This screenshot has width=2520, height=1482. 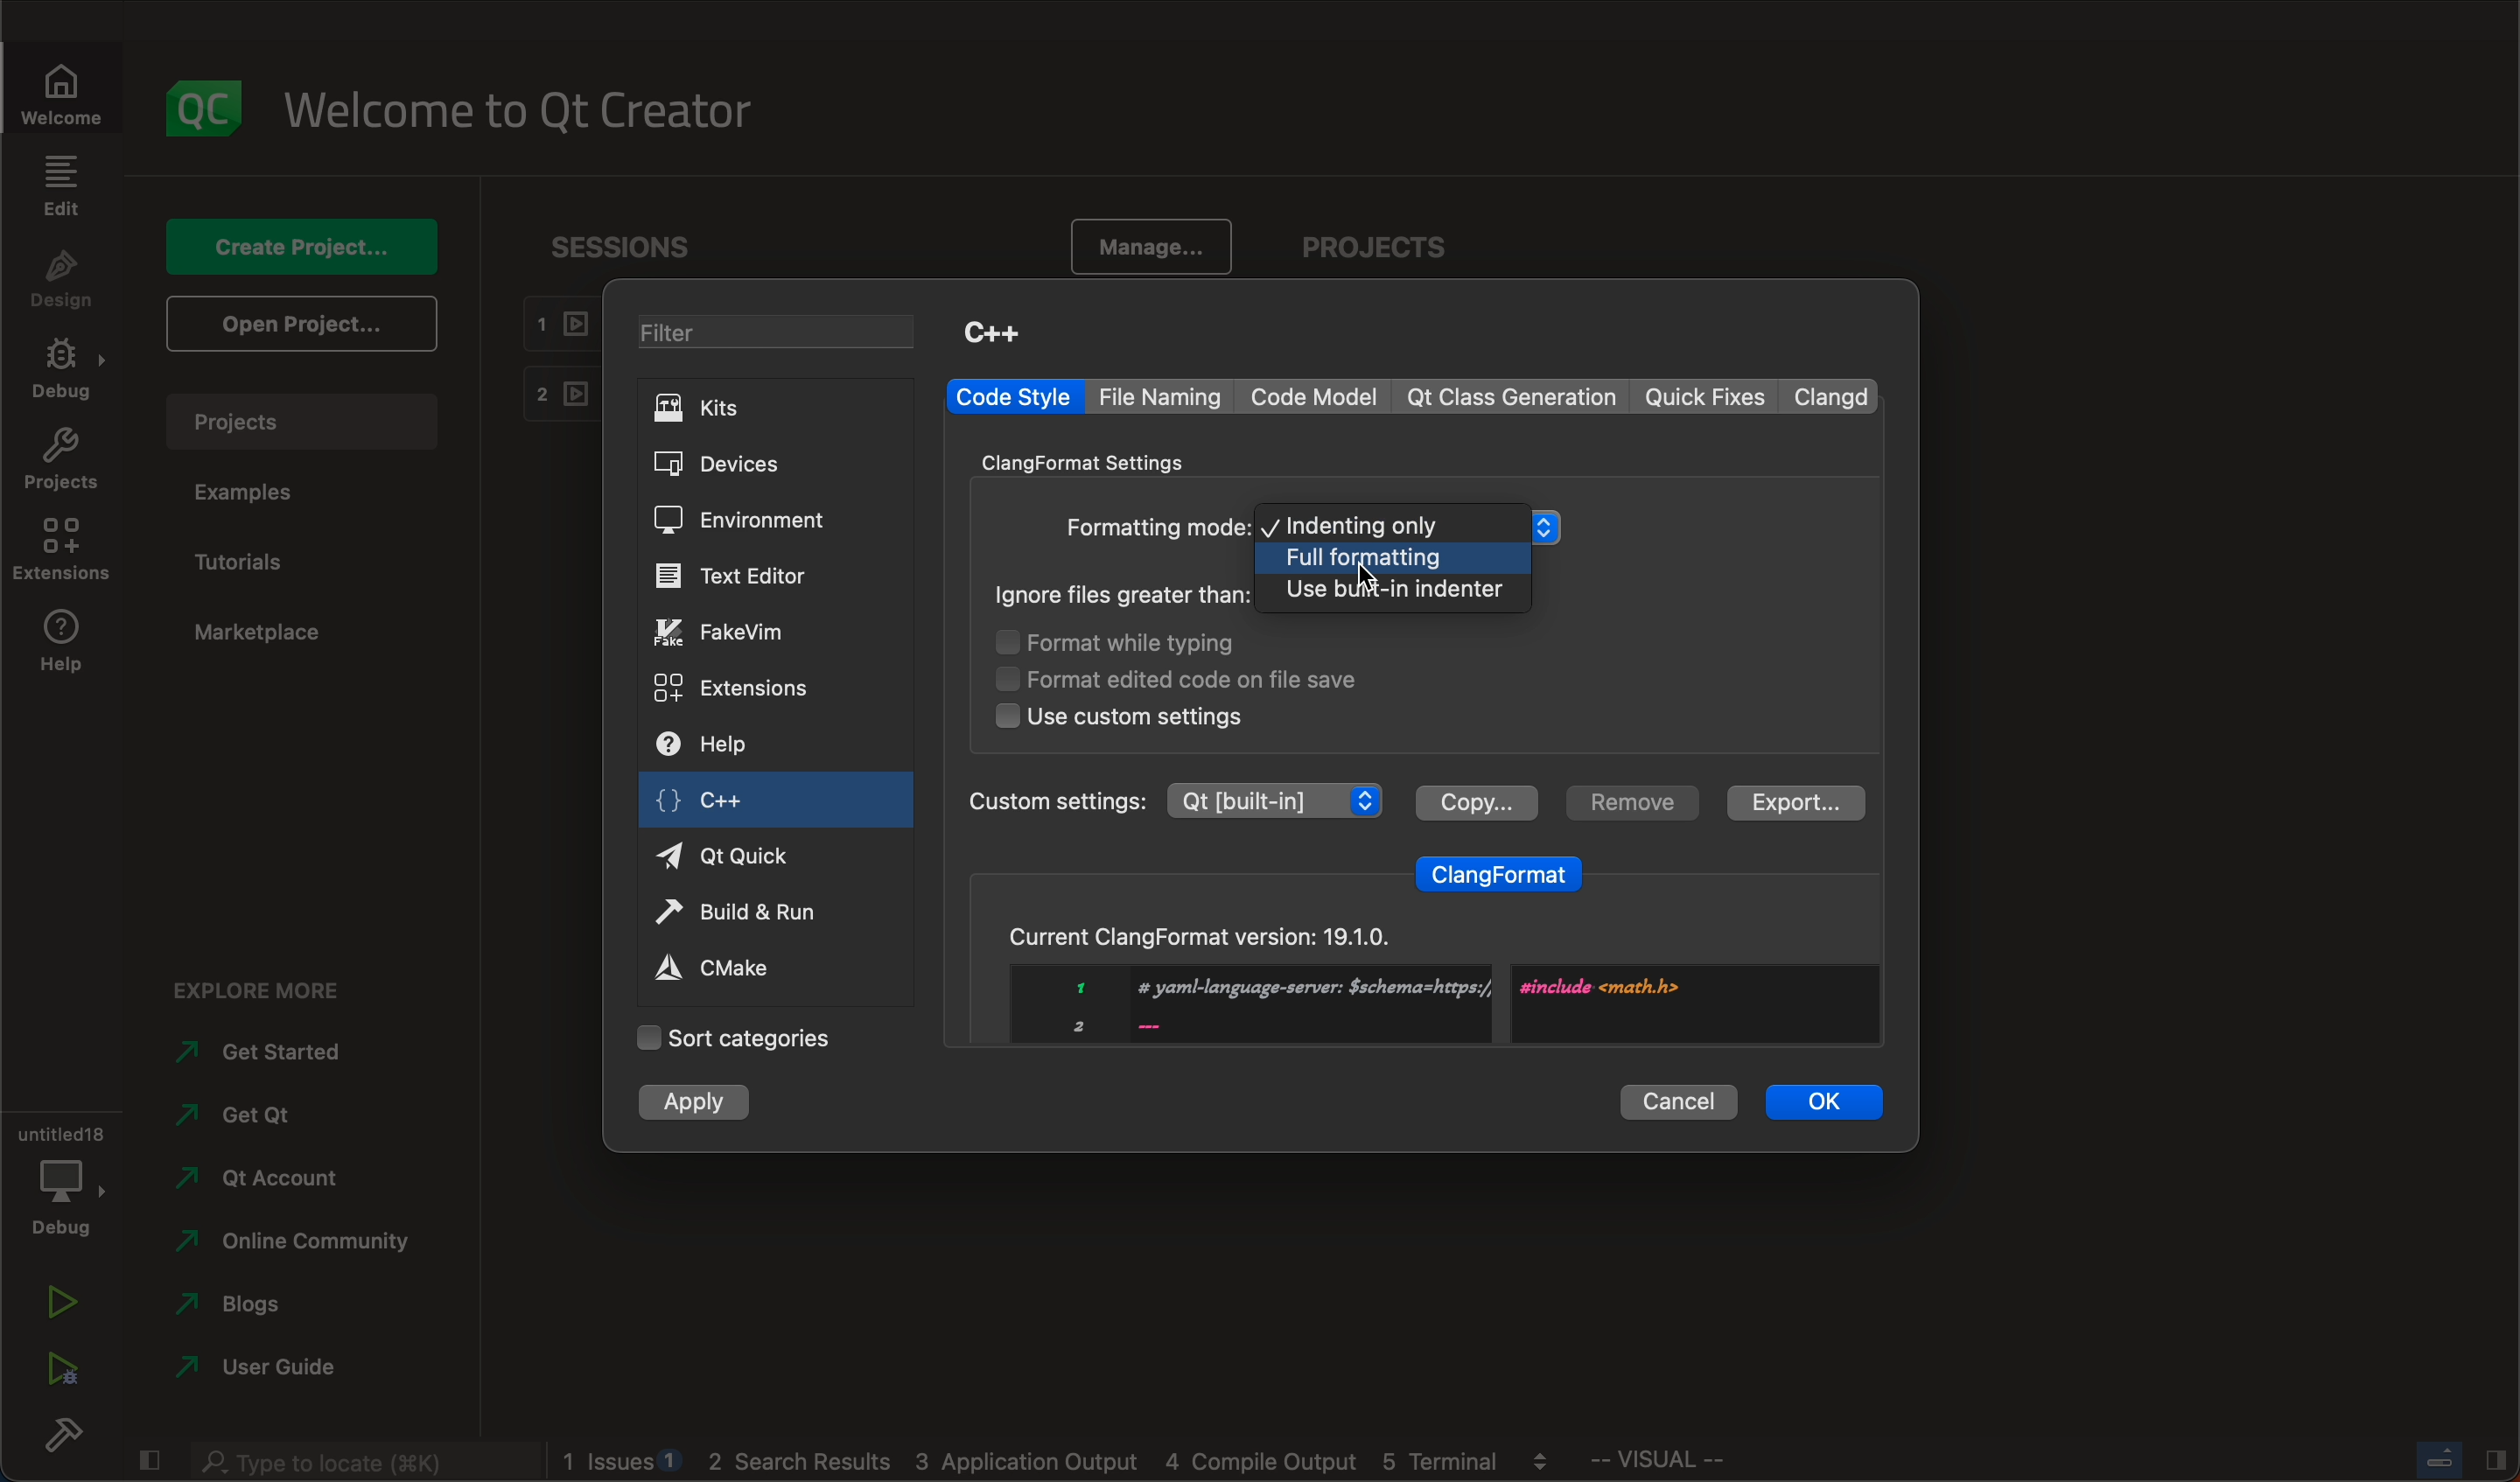 I want to click on categories, so click(x=734, y=1038).